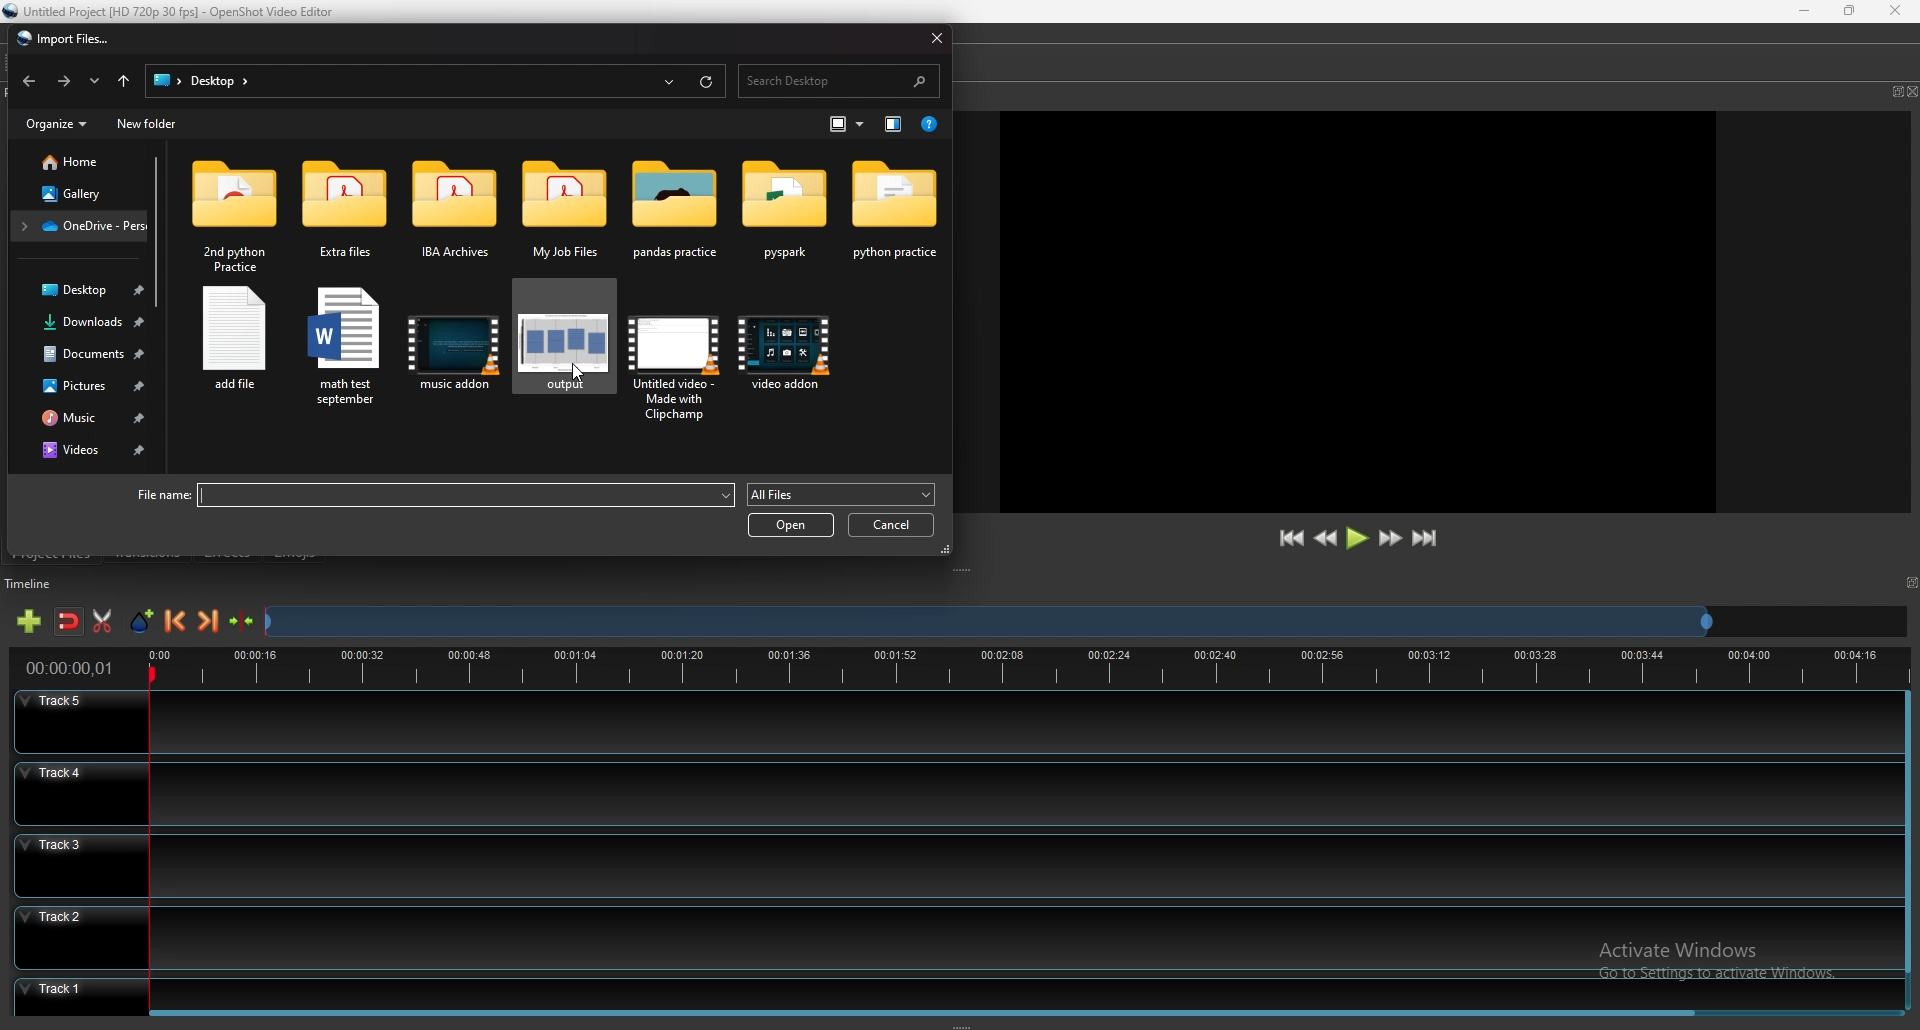 The height and width of the screenshot is (1030, 1920). What do you see at coordinates (148, 124) in the screenshot?
I see `new folder` at bounding box center [148, 124].